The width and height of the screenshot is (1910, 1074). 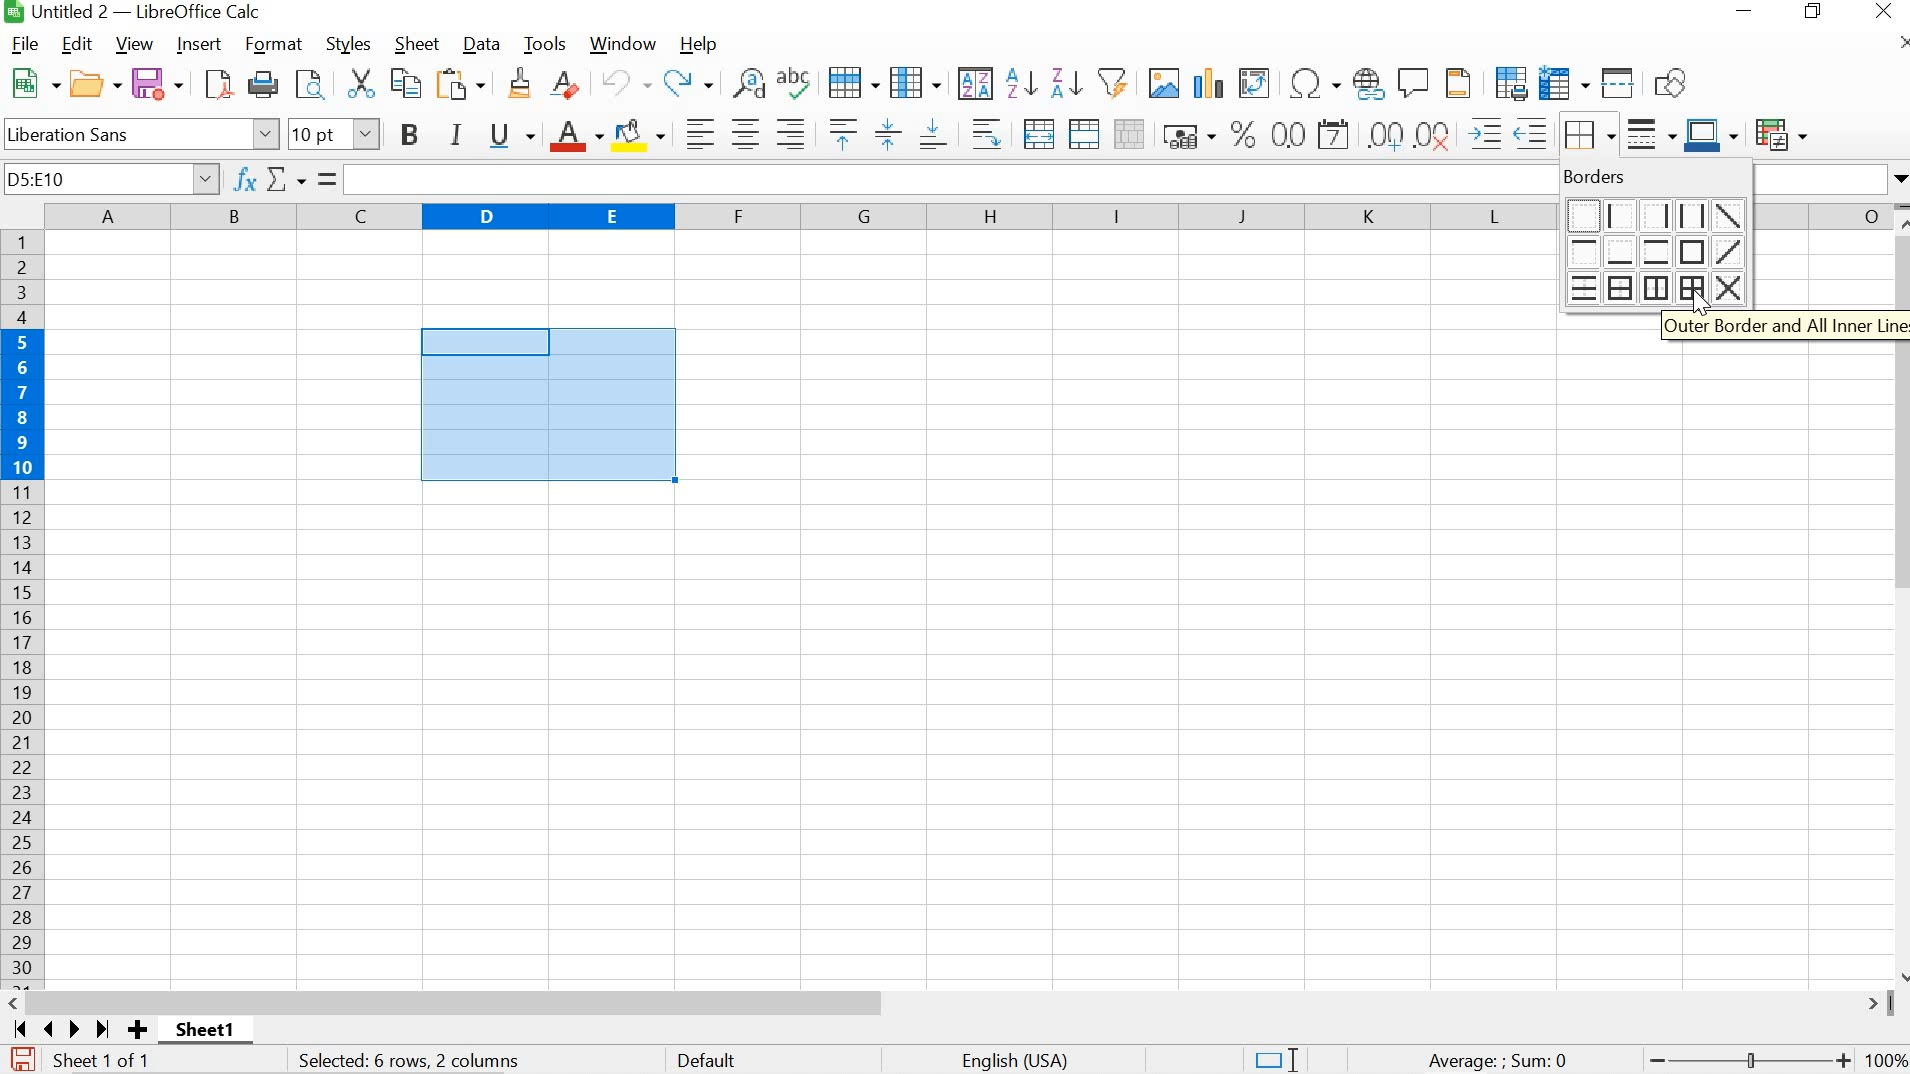 What do you see at coordinates (696, 45) in the screenshot?
I see `HELP` at bounding box center [696, 45].